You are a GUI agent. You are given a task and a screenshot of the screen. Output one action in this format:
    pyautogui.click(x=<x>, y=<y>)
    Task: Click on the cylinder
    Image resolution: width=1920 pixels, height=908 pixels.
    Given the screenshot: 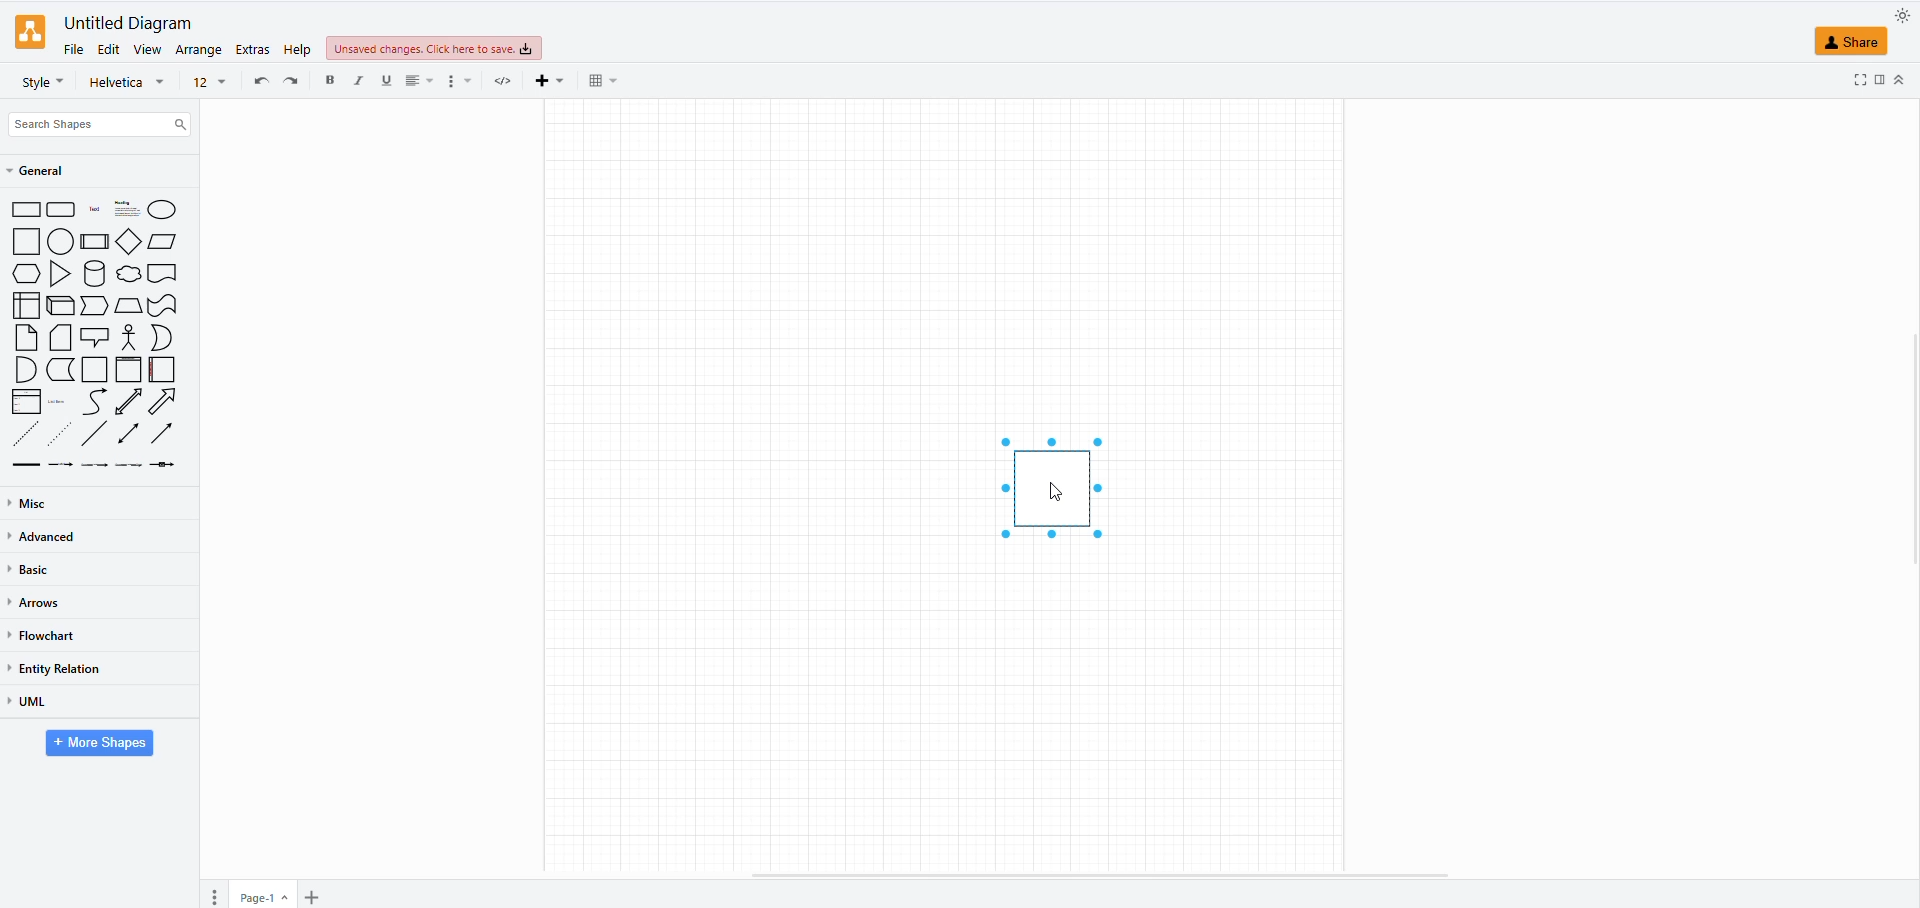 What is the action you would take?
    pyautogui.click(x=95, y=276)
    